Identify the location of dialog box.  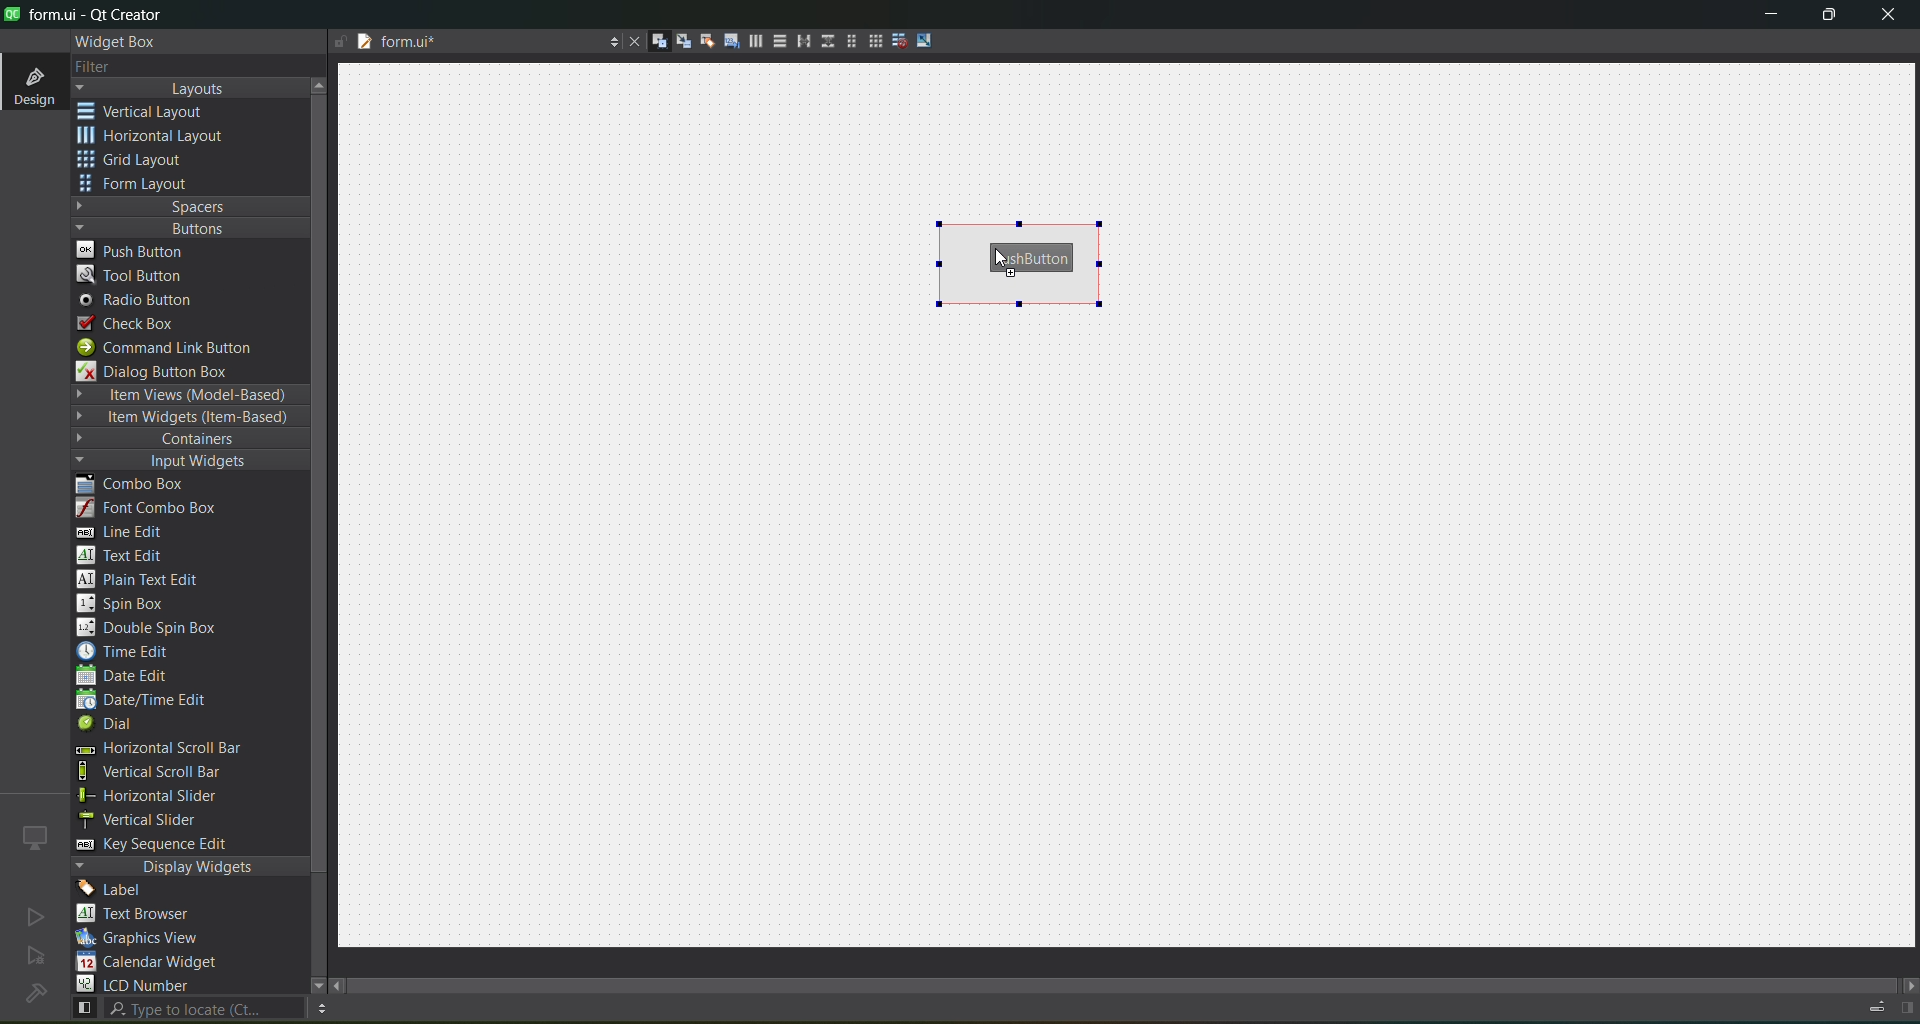
(167, 371).